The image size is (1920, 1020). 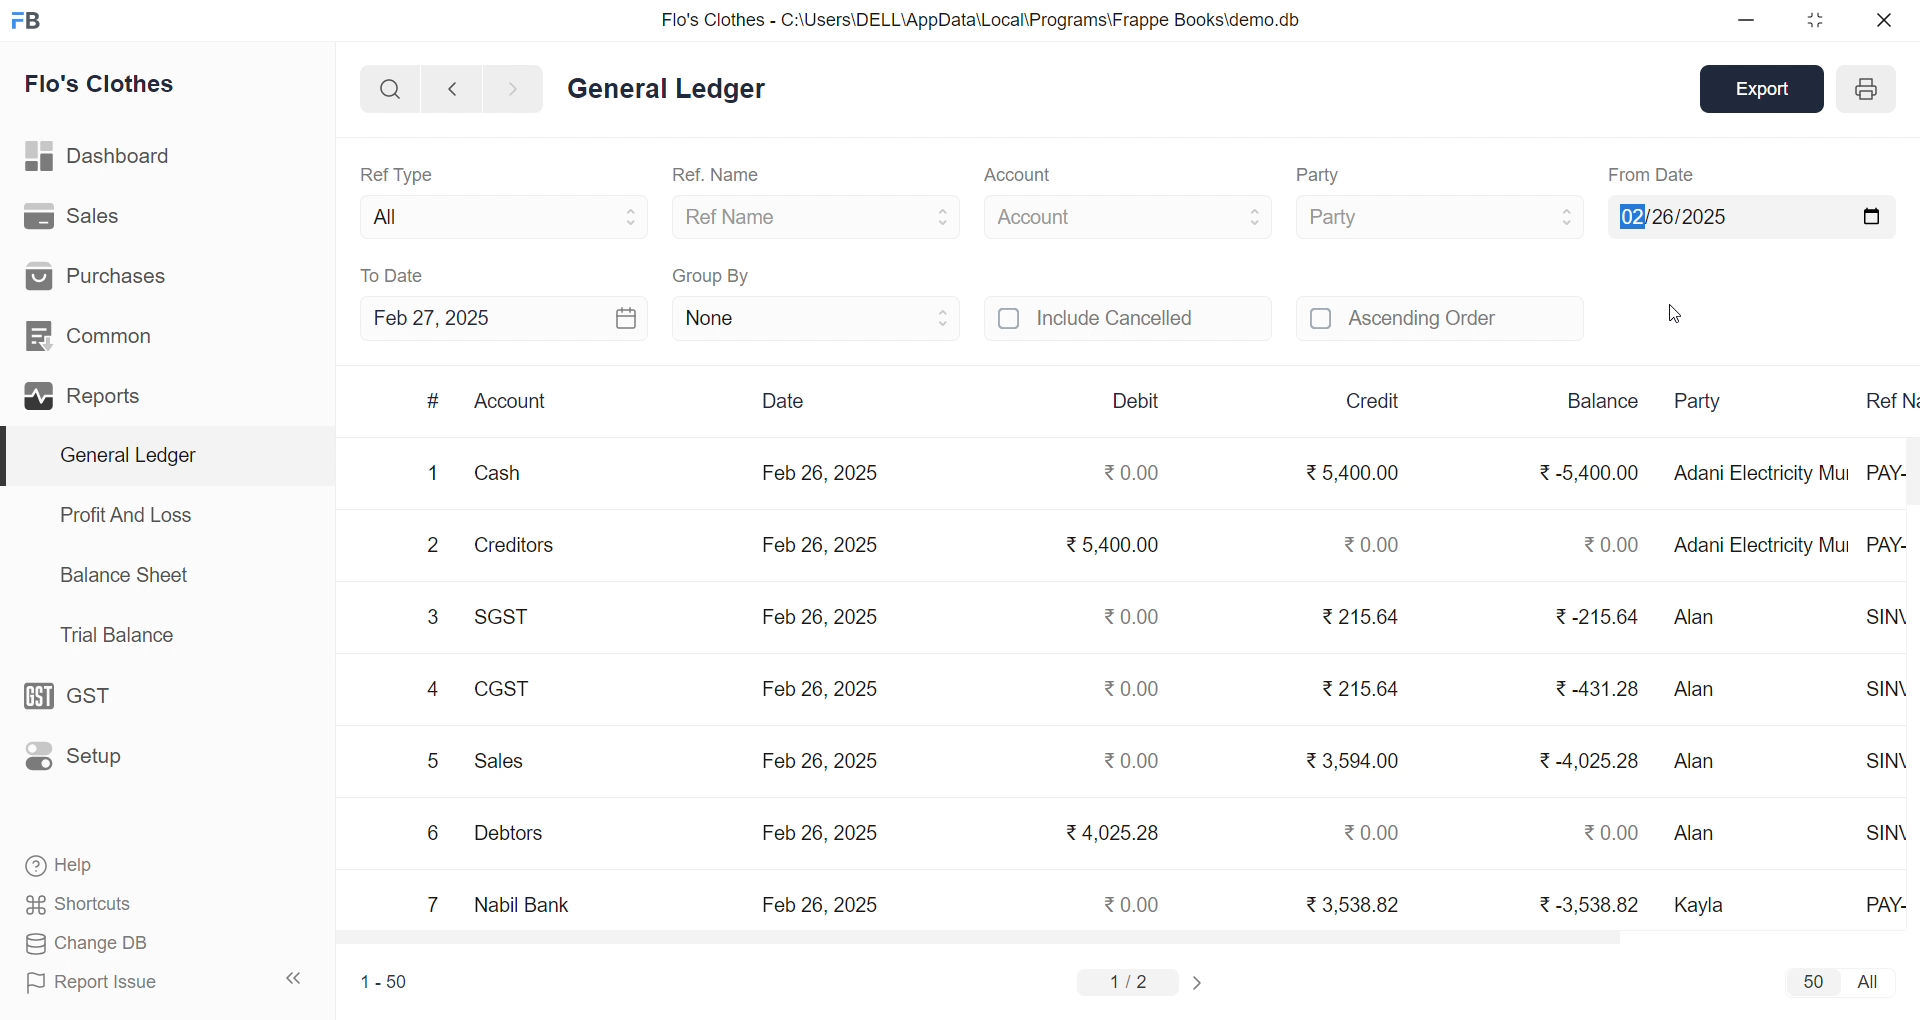 What do you see at coordinates (119, 636) in the screenshot?
I see `Trial Balance` at bounding box center [119, 636].